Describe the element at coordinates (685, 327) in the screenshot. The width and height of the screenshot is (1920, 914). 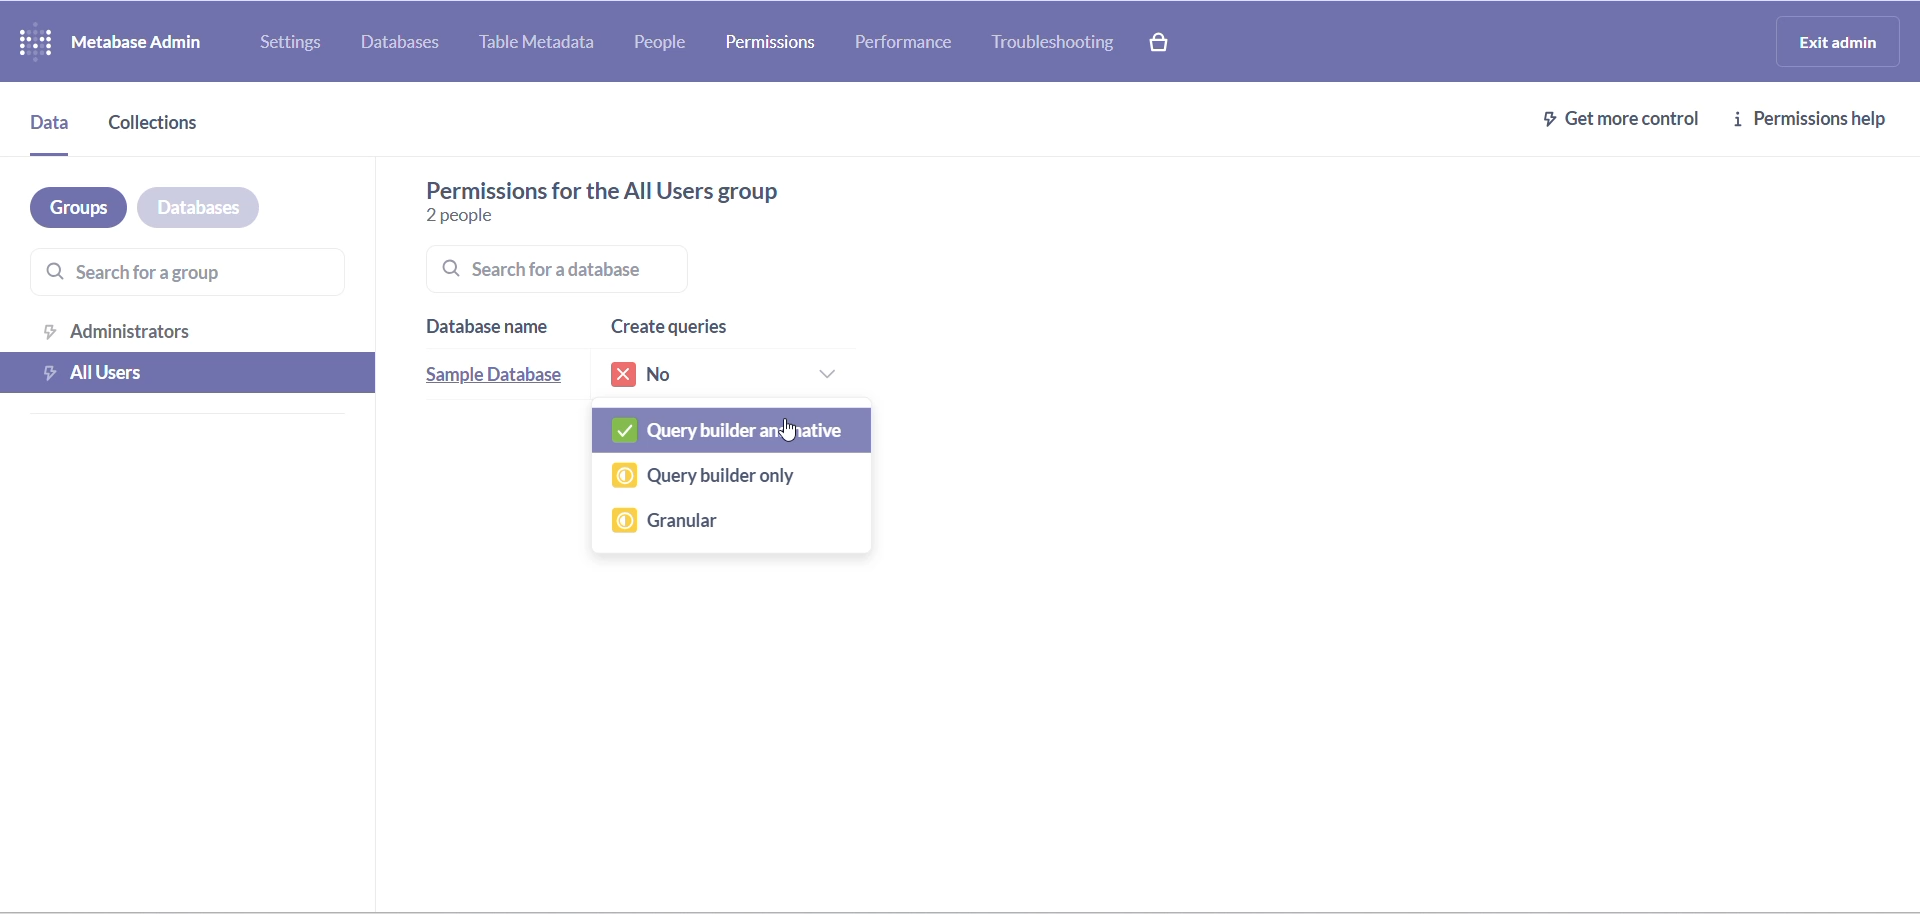
I see `create queries` at that location.